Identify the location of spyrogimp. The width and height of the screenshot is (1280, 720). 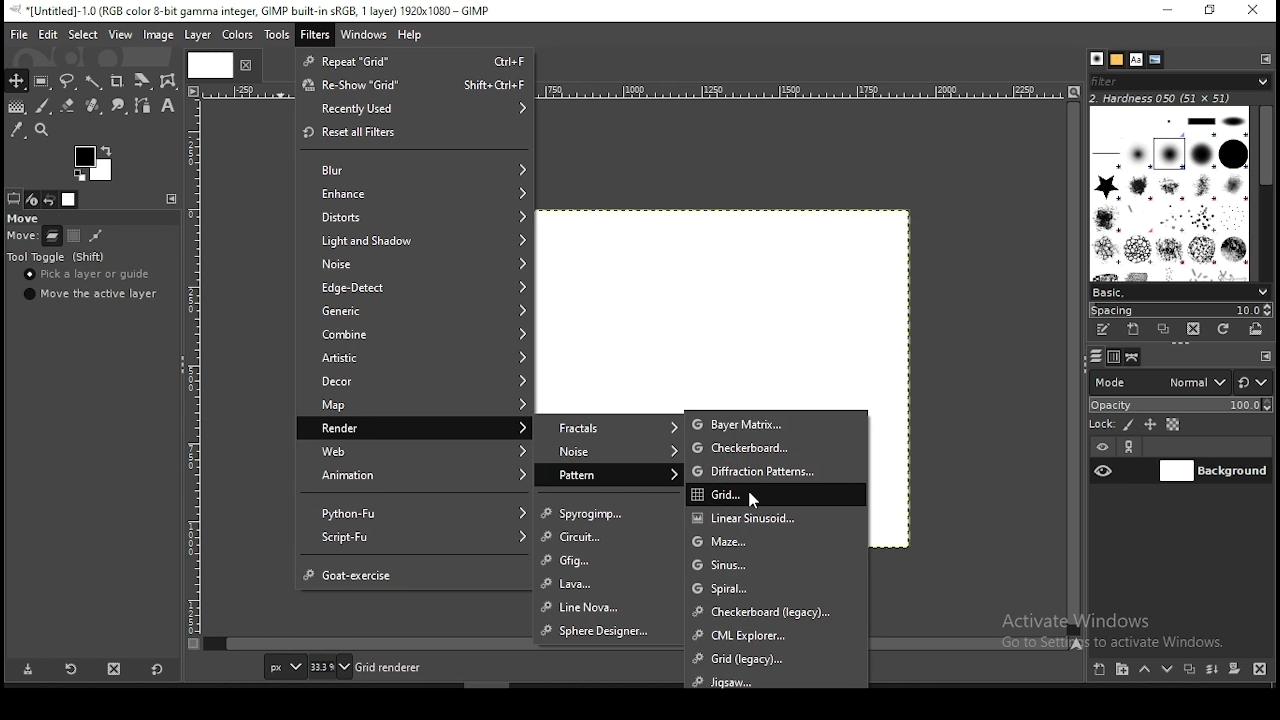
(611, 514).